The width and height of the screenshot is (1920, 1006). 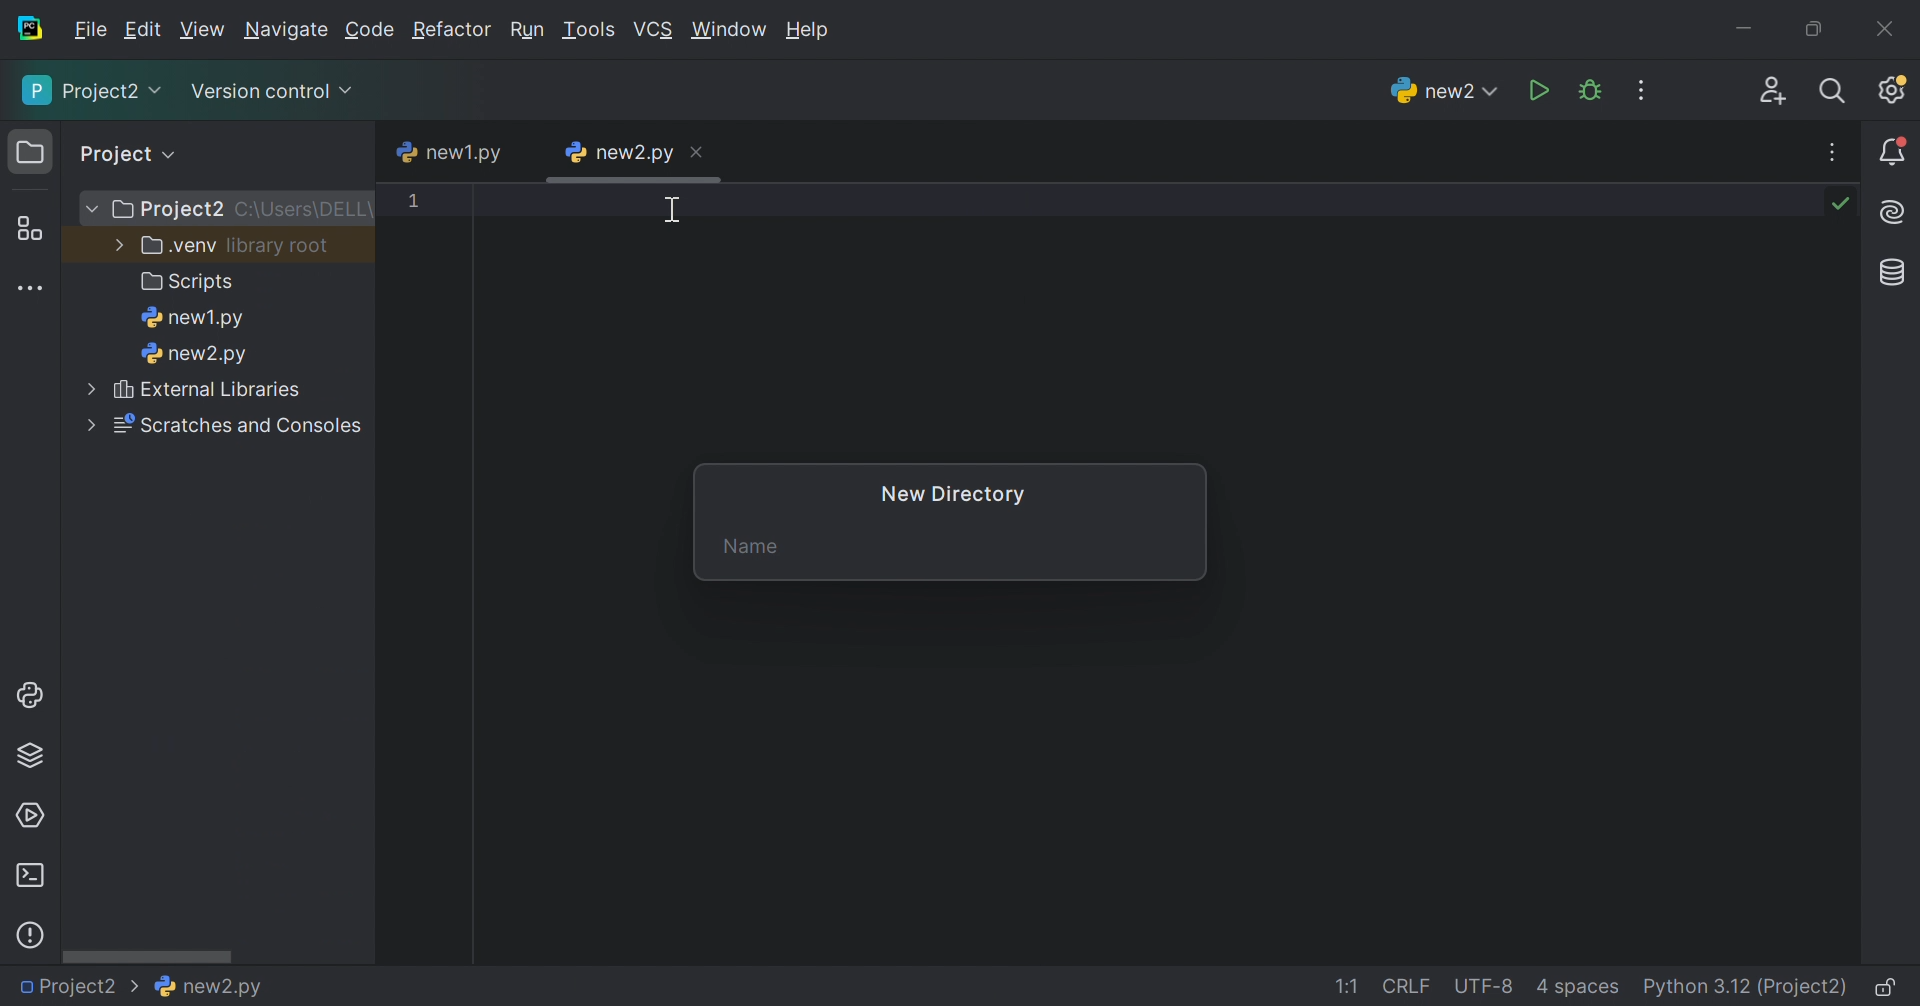 What do you see at coordinates (804, 27) in the screenshot?
I see `Help` at bounding box center [804, 27].